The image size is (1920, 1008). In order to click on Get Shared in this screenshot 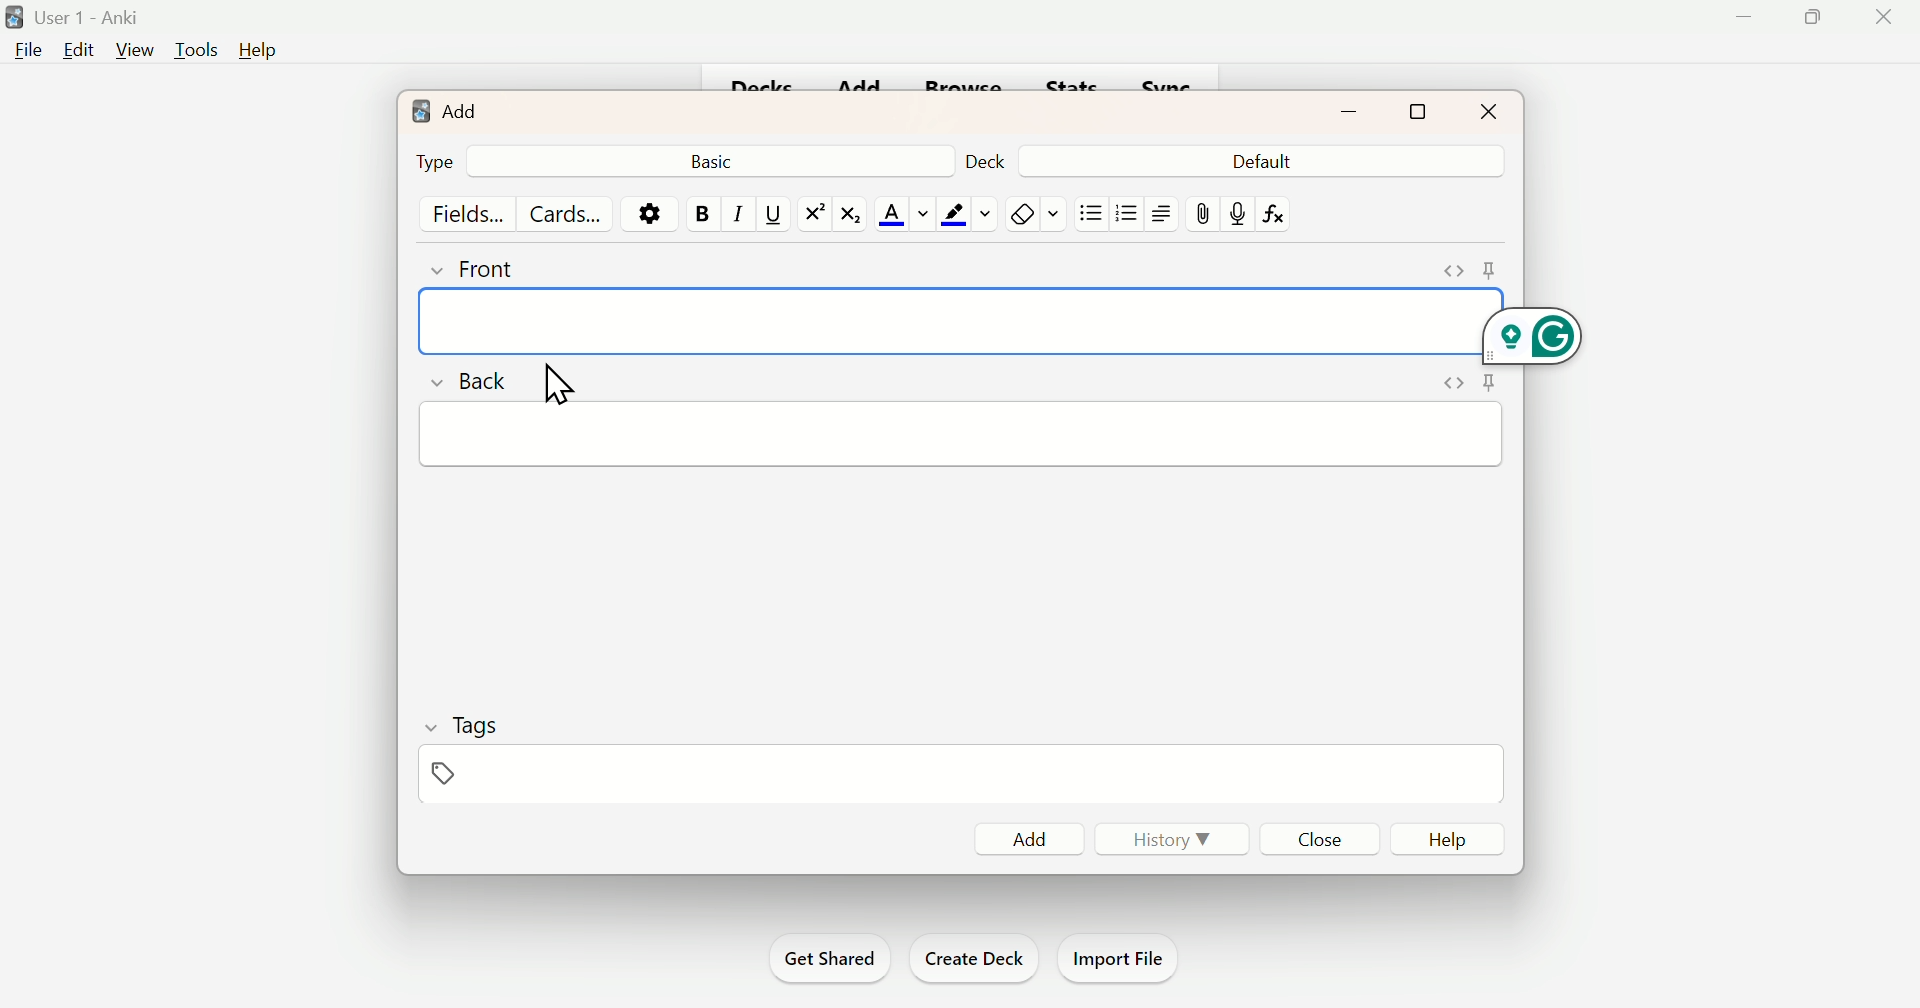, I will do `click(827, 955)`.